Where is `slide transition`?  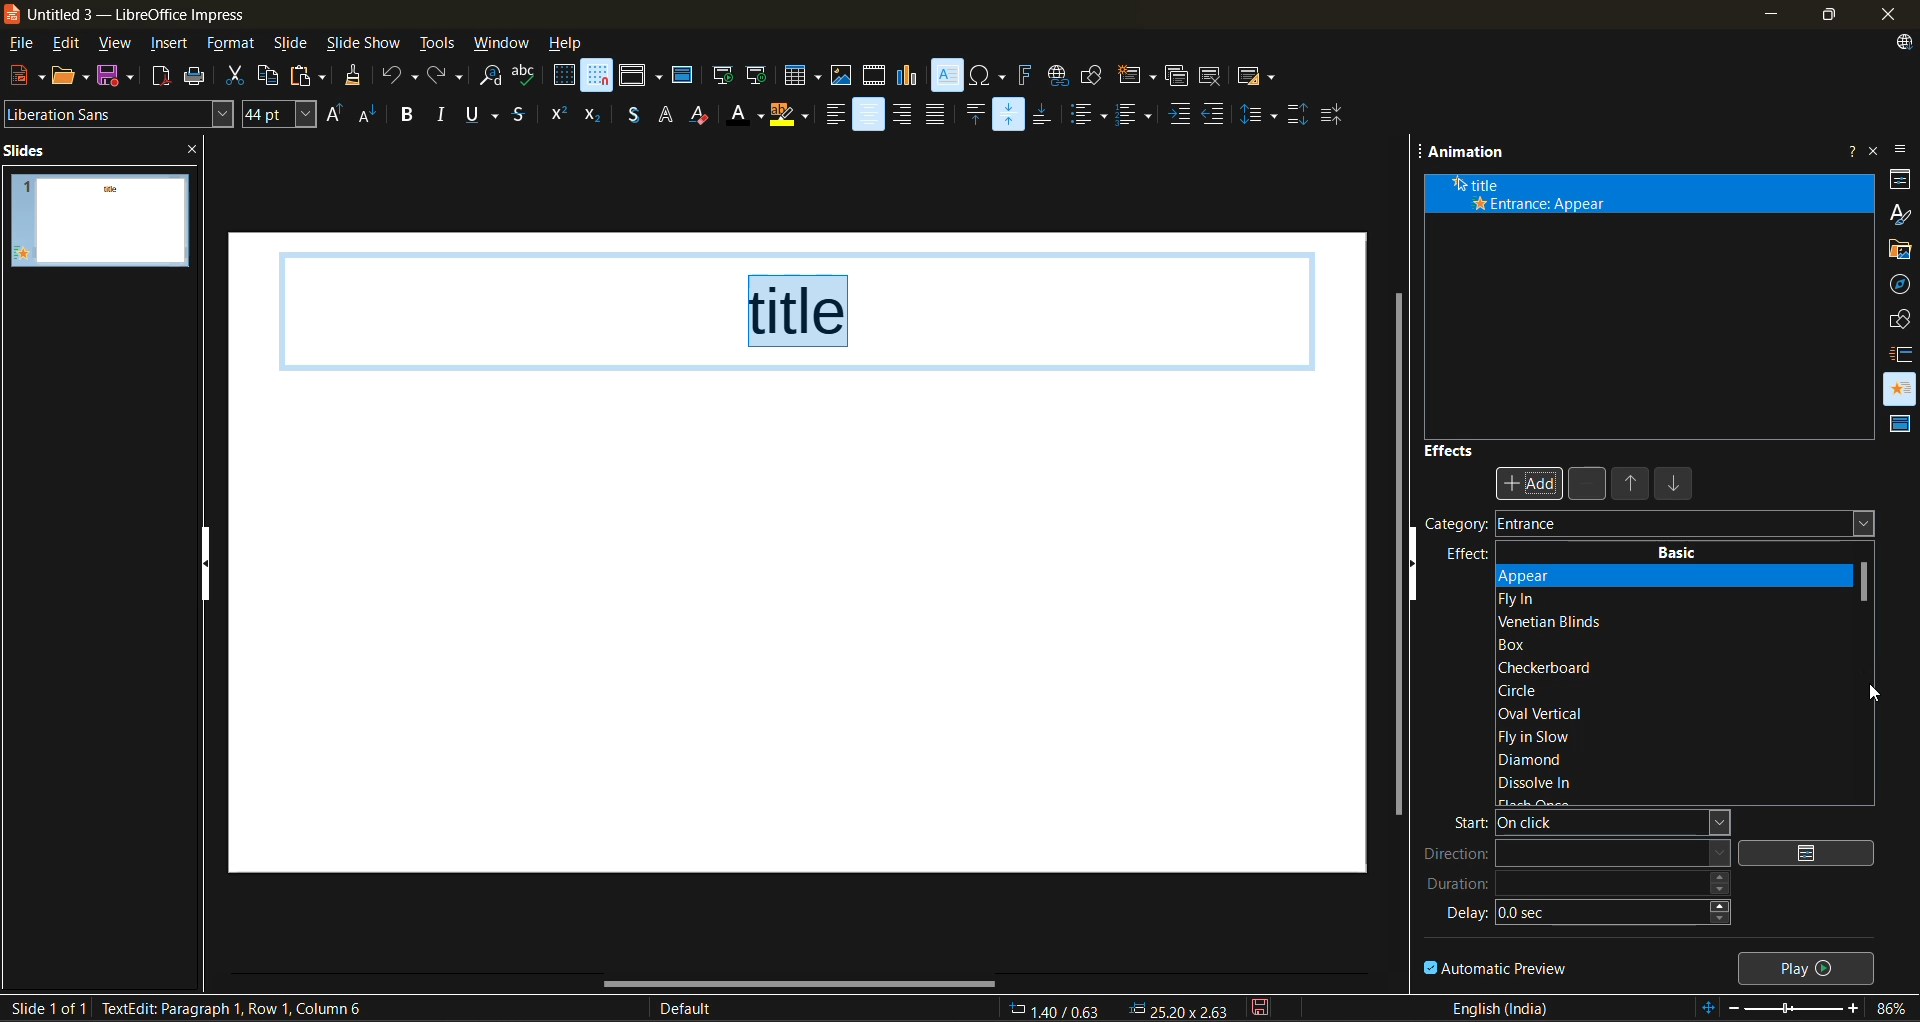
slide transition is located at coordinates (1903, 353).